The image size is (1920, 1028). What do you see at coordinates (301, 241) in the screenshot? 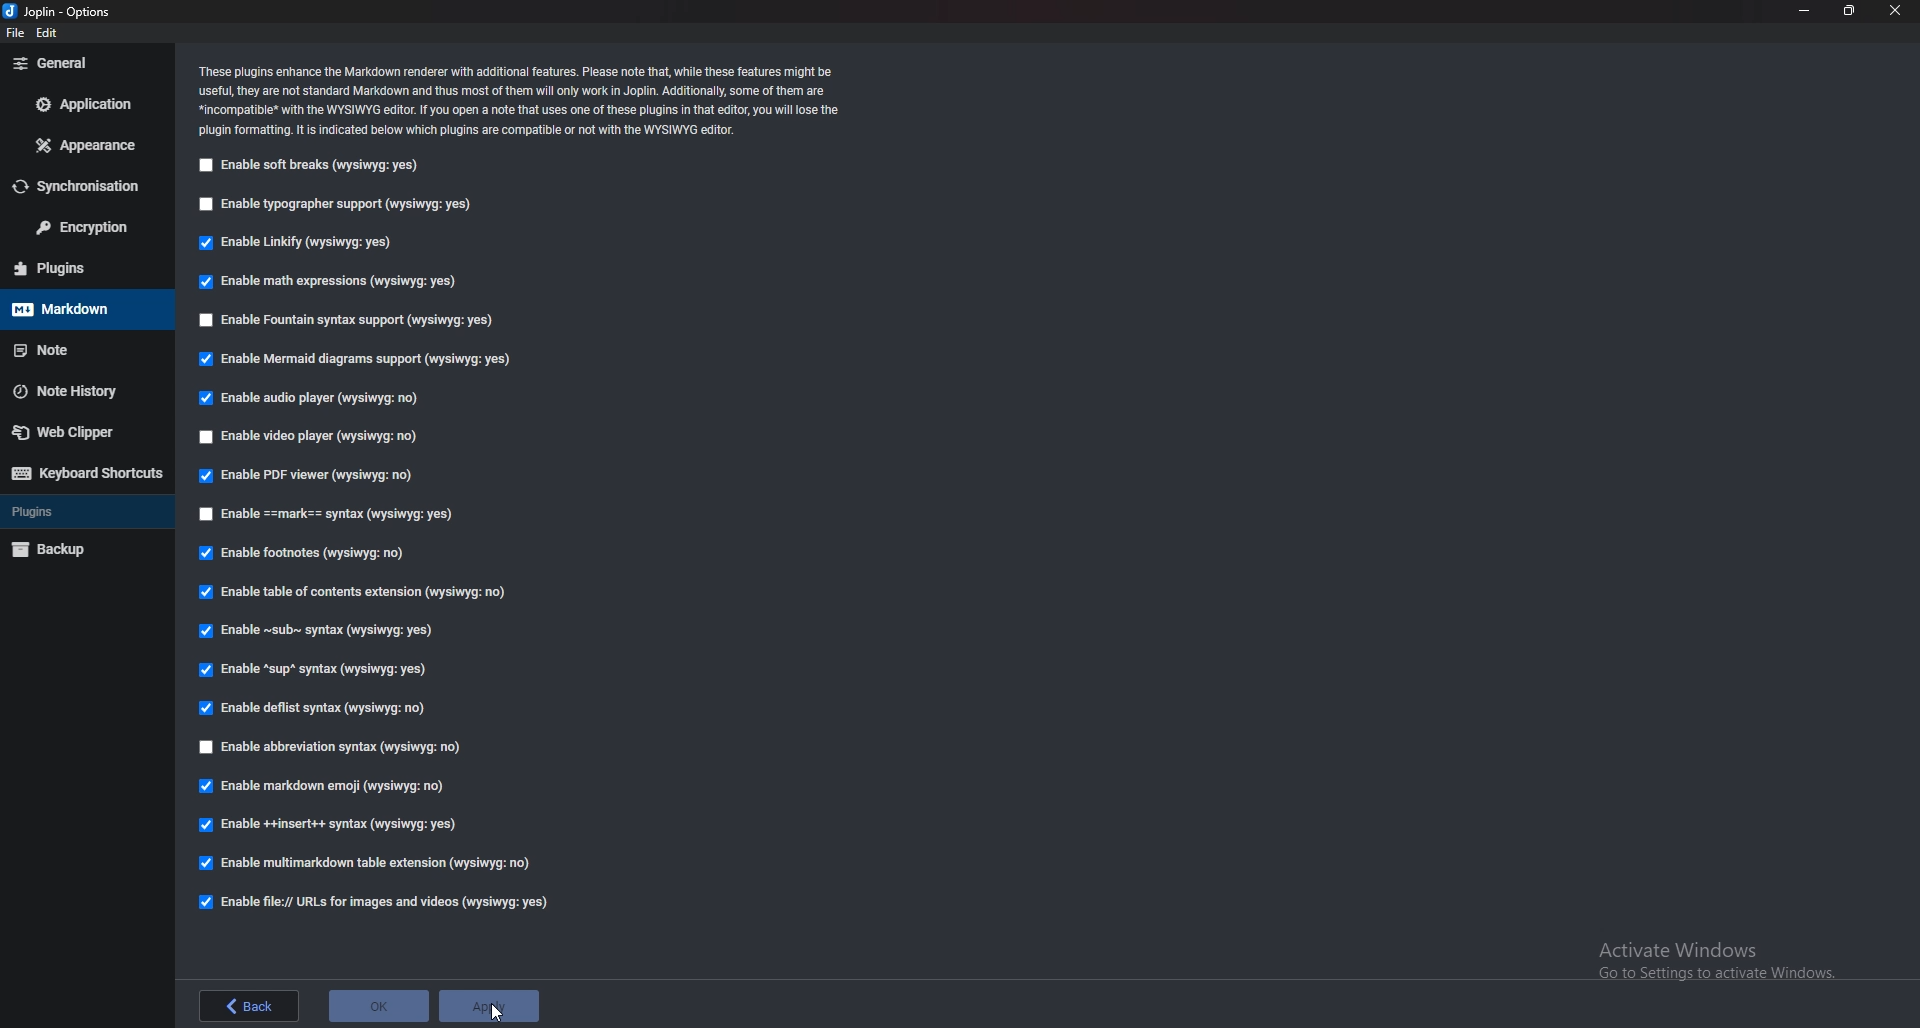
I see `Enable linkify` at bounding box center [301, 241].